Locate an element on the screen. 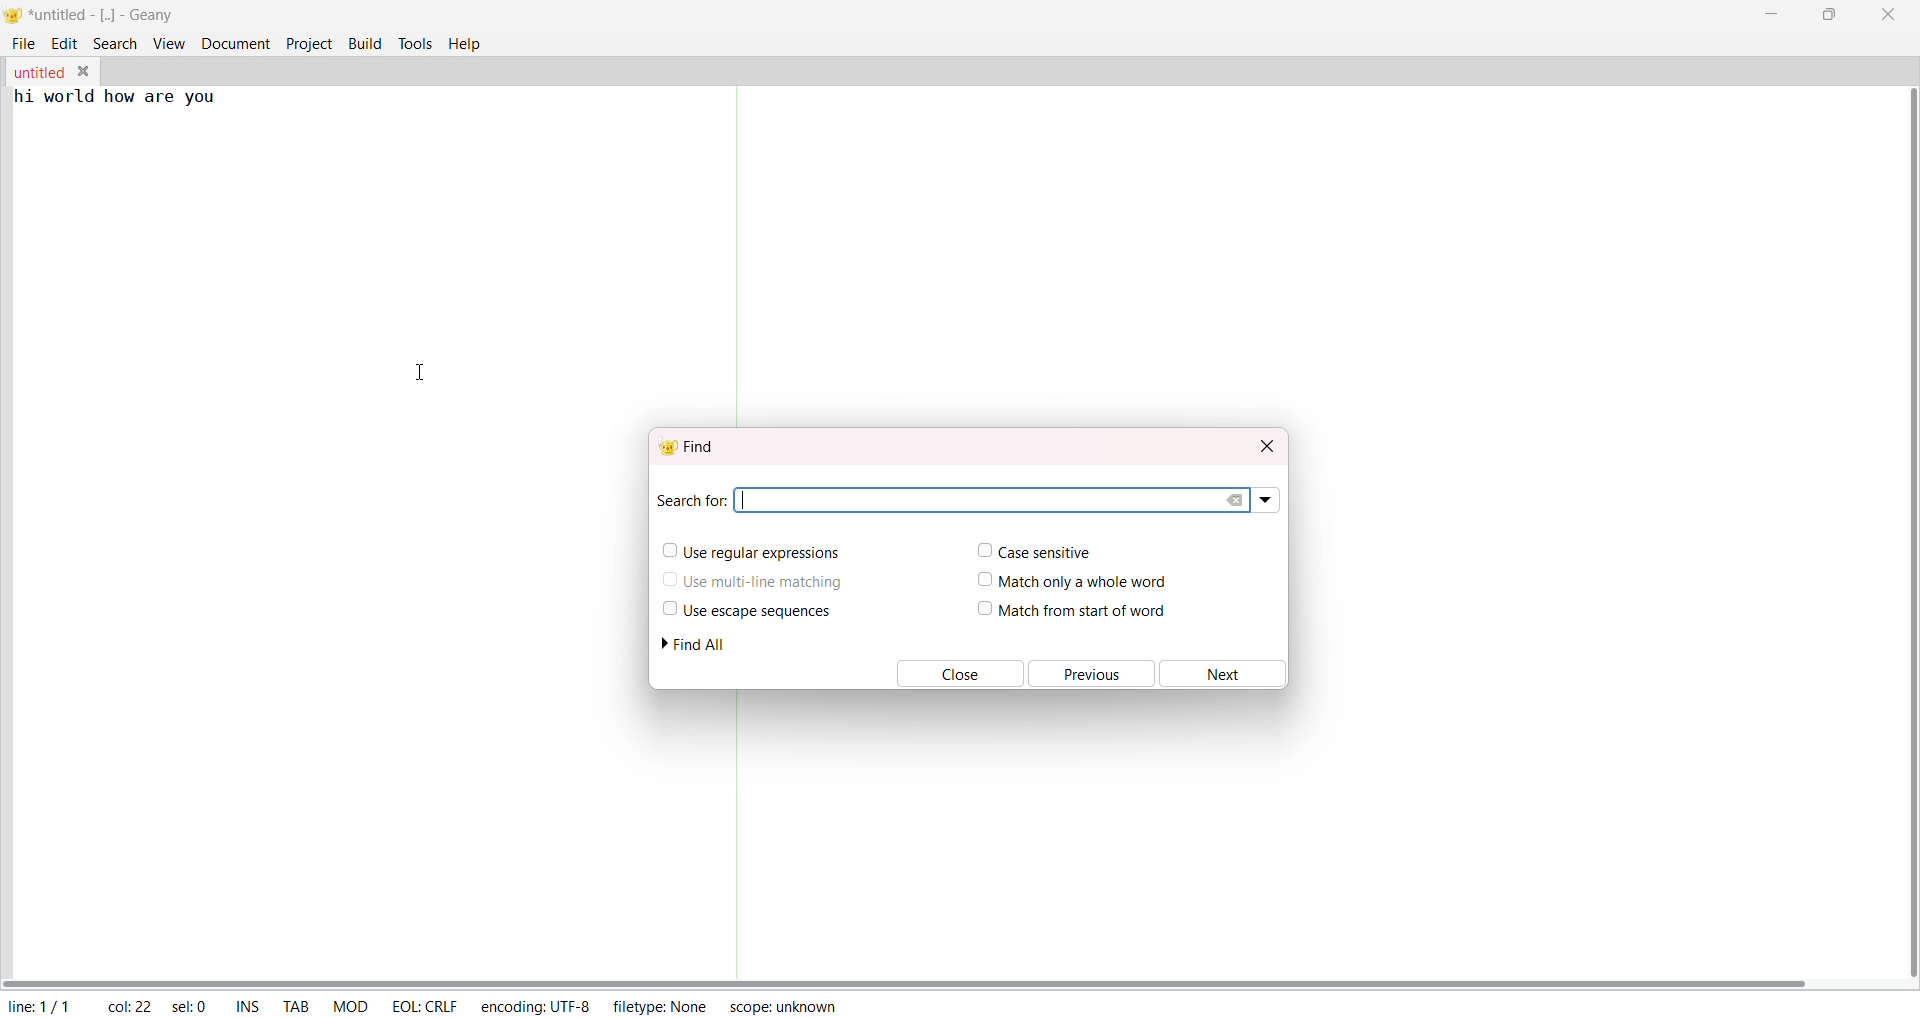 The height and width of the screenshot is (1018, 1920). project is located at coordinates (309, 43).